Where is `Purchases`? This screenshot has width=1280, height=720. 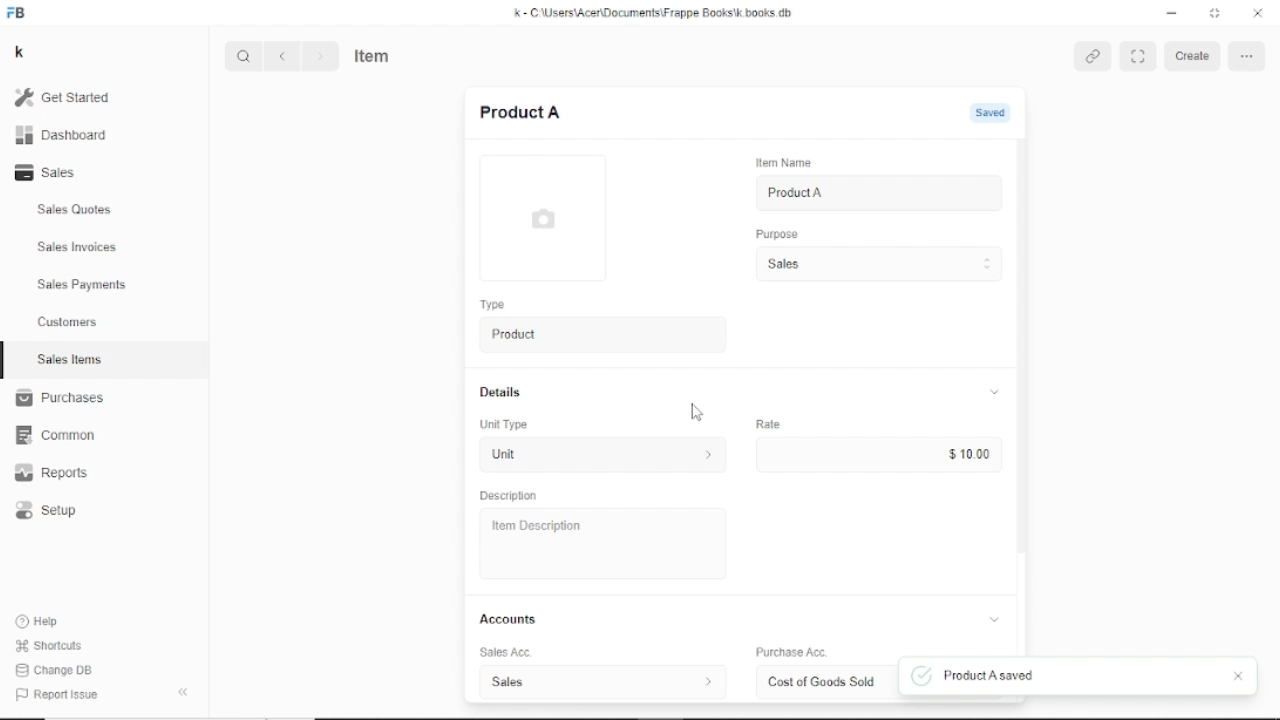
Purchases is located at coordinates (59, 397).